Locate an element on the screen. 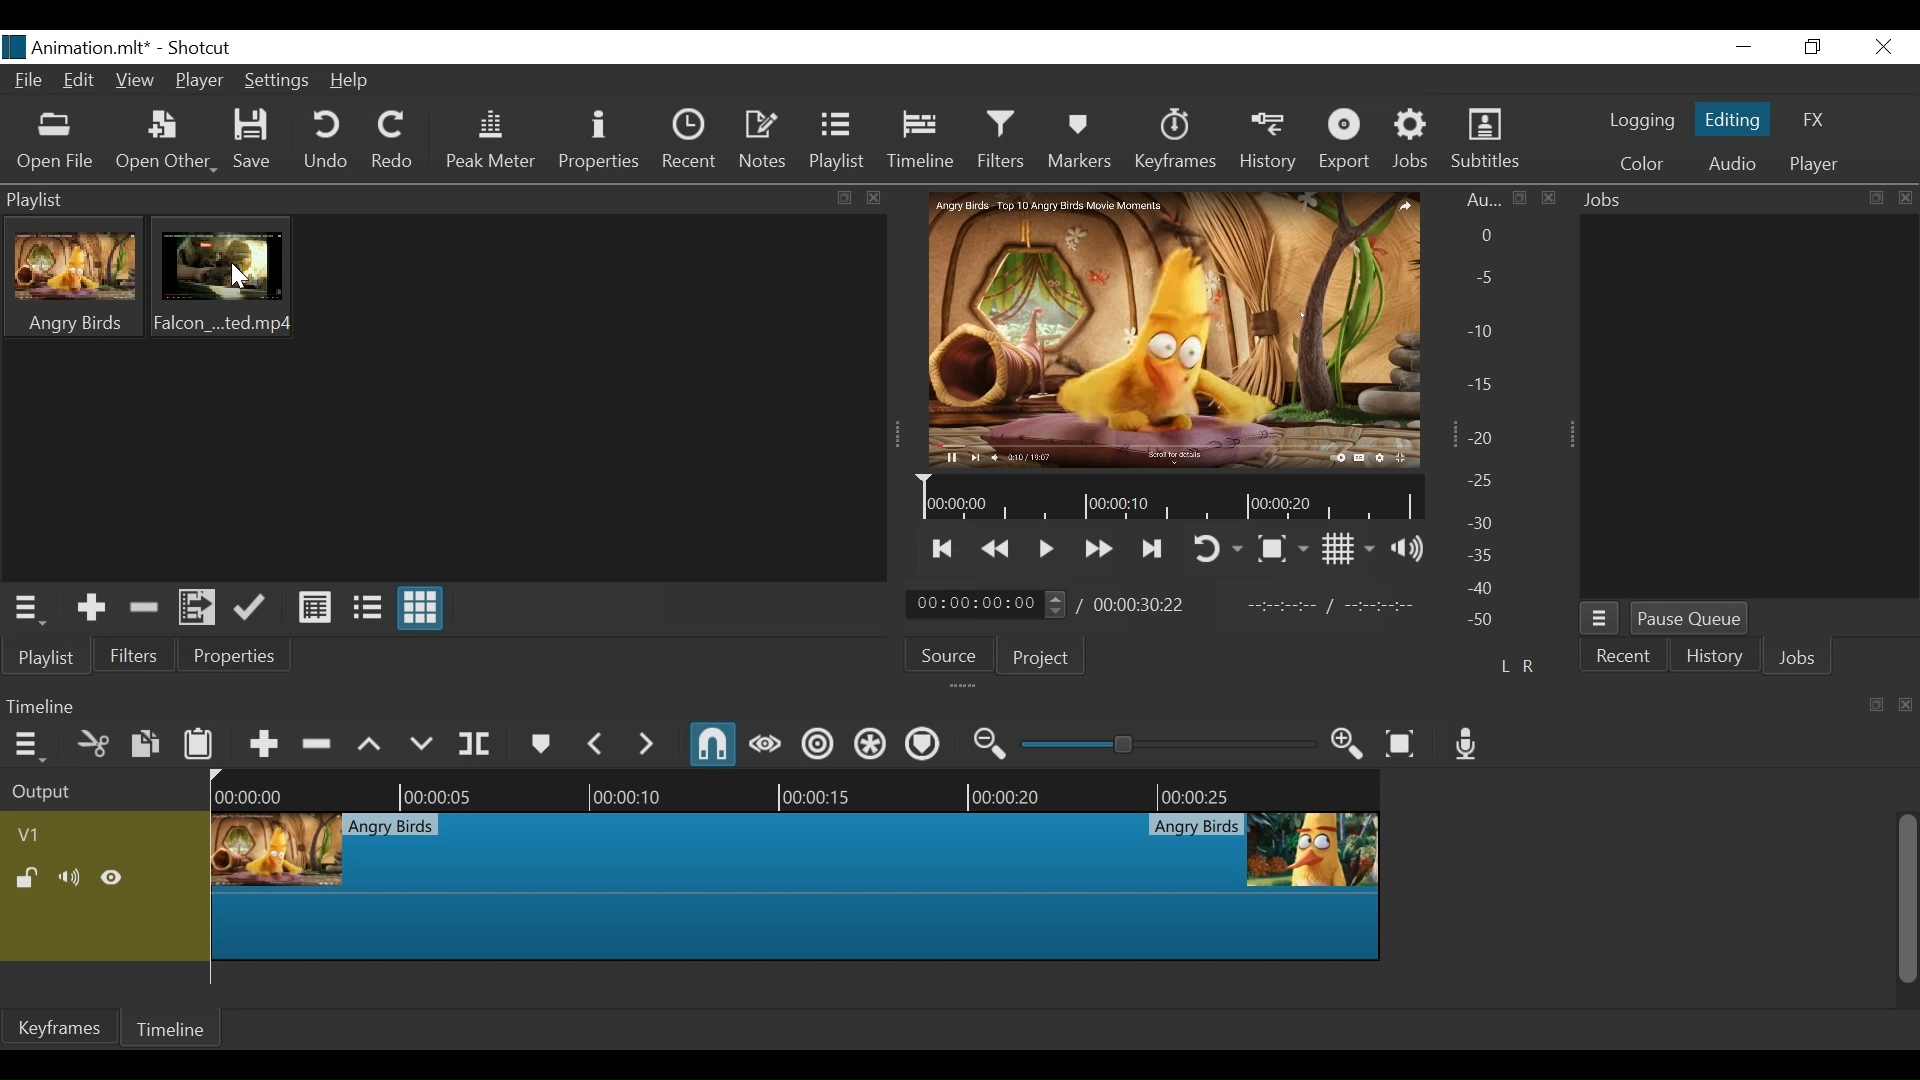  Ripple all tracks is located at coordinates (871, 745).